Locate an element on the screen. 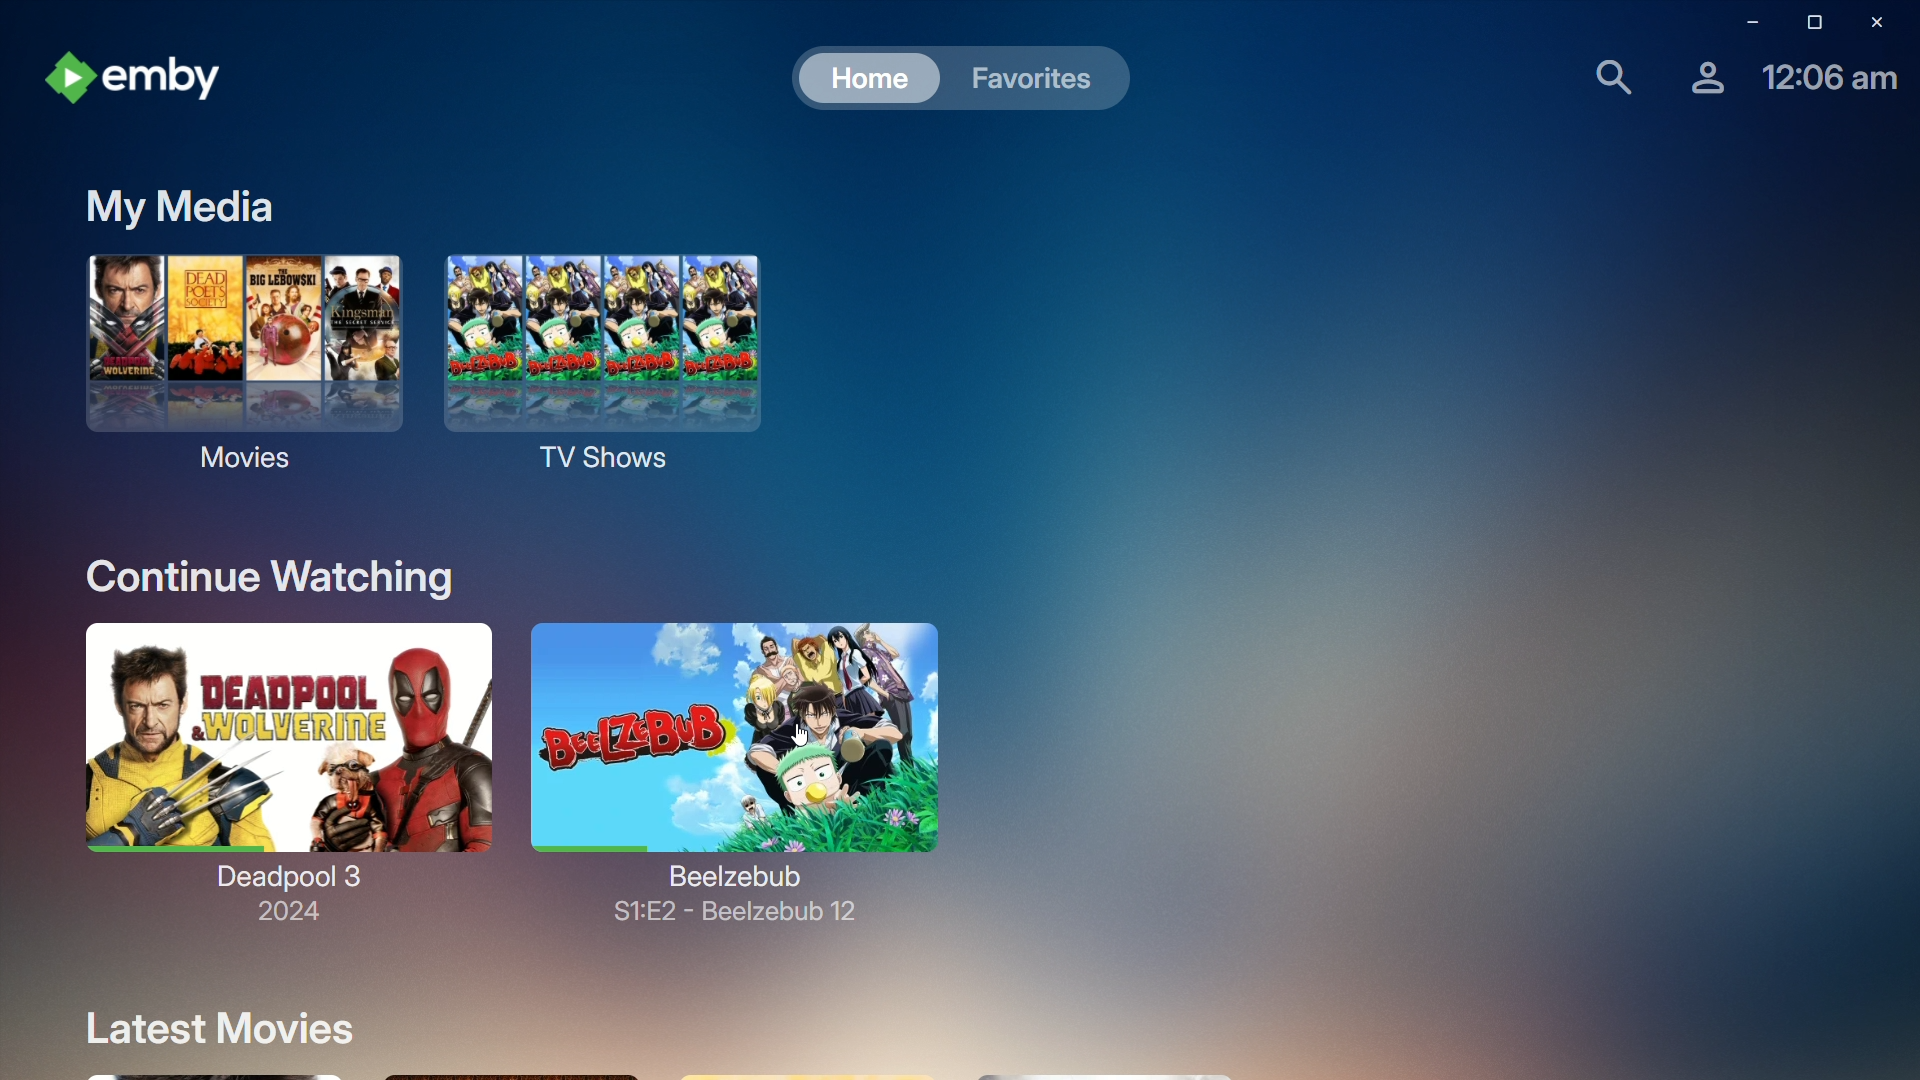 This screenshot has height=1080, width=1920. Favorites is located at coordinates (1024, 80).